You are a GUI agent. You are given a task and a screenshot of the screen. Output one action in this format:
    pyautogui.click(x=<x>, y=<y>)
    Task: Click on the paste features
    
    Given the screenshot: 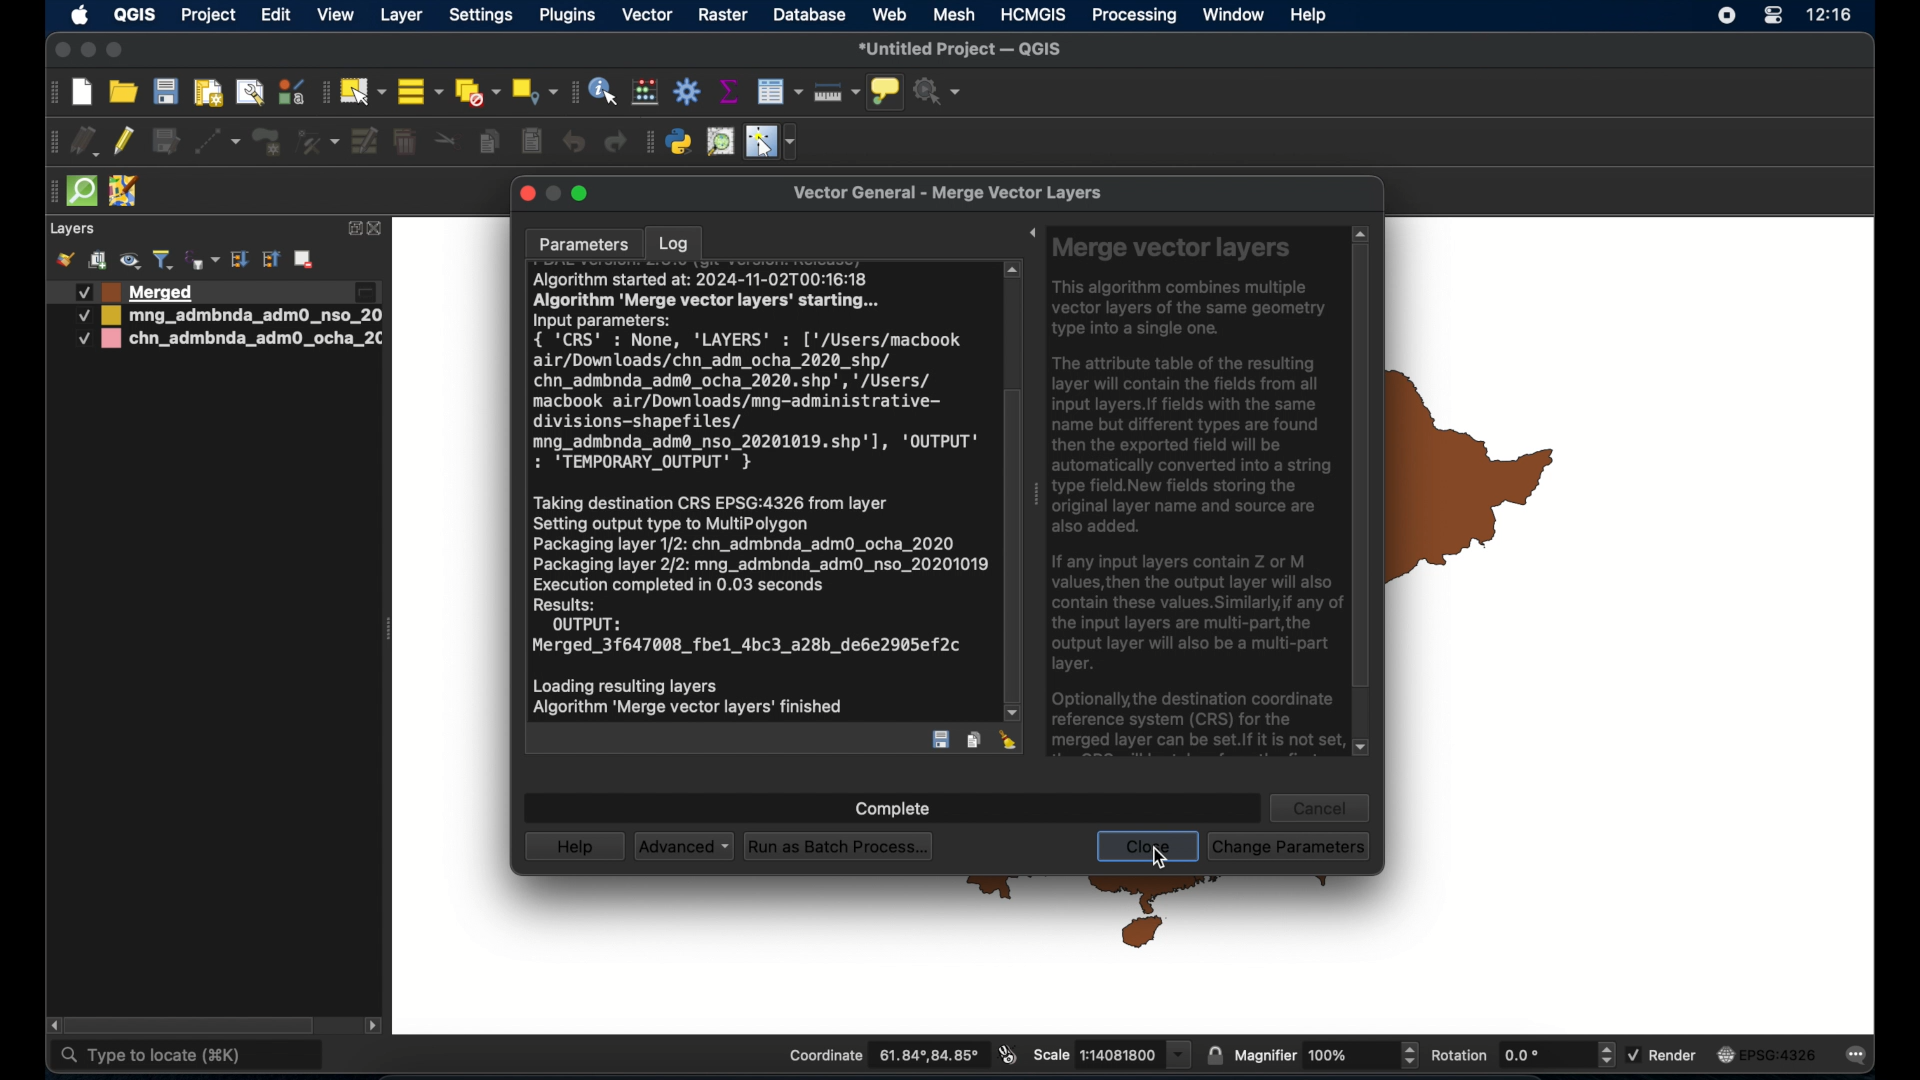 What is the action you would take?
    pyautogui.click(x=530, y=140)
    